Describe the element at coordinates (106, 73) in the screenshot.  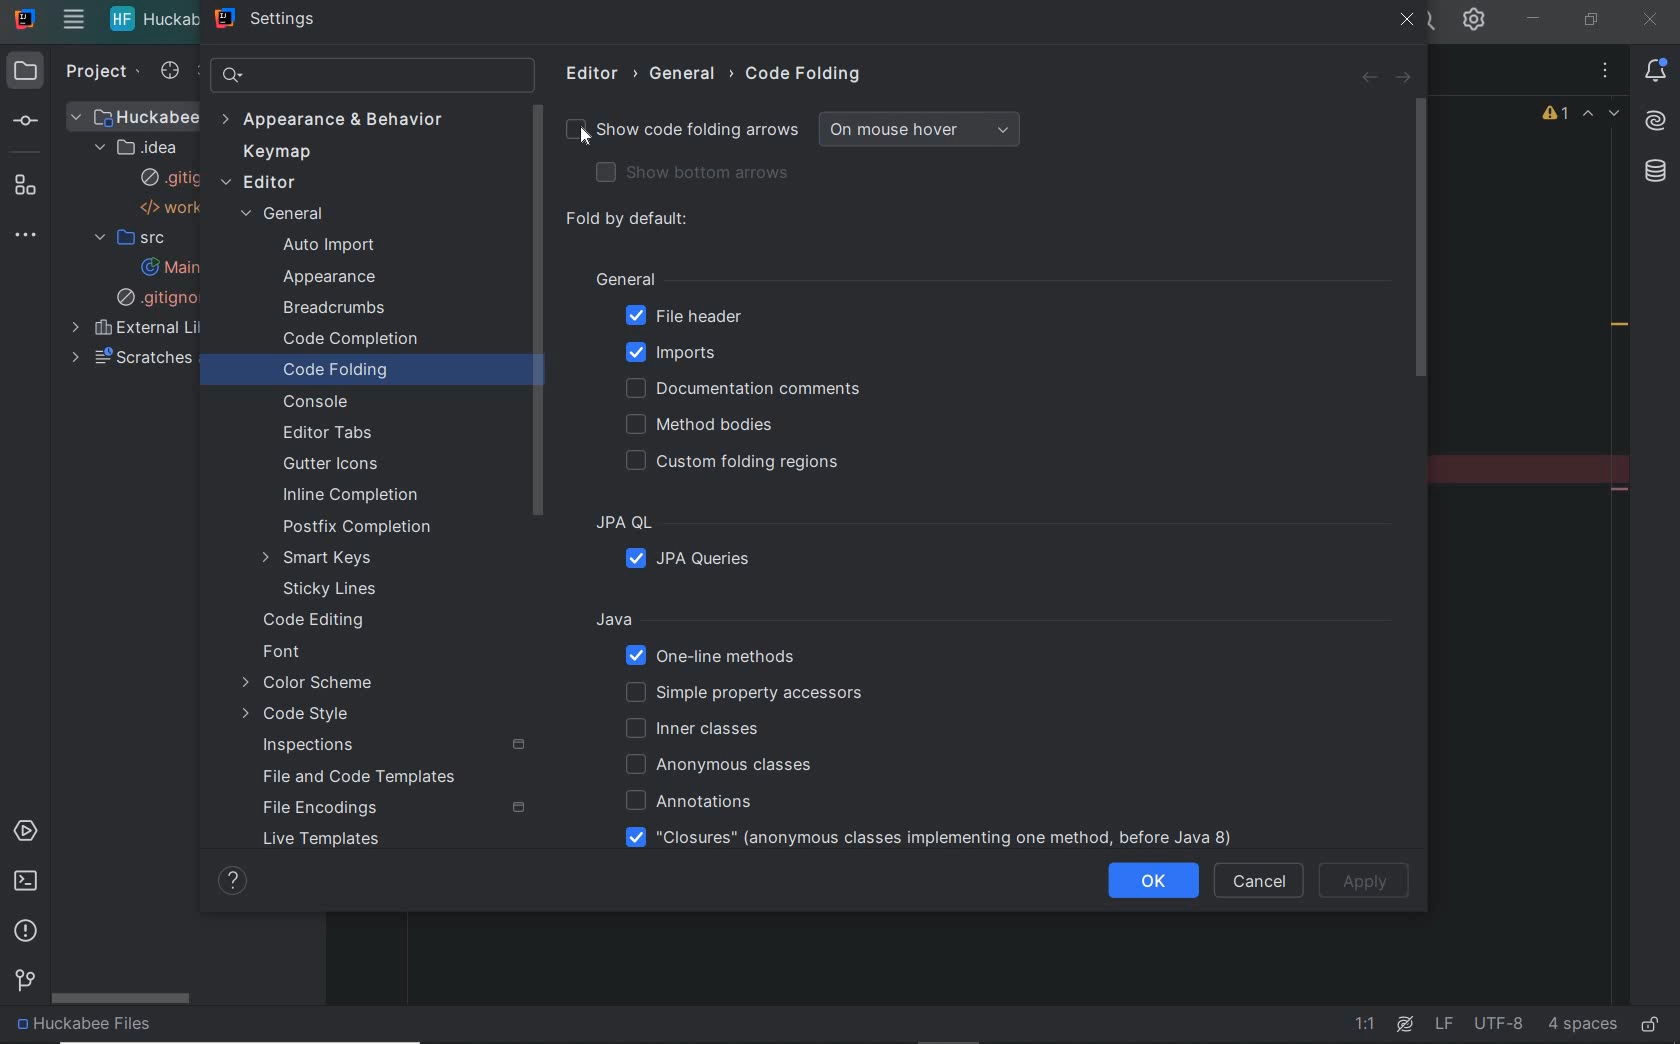
I see `project` at that location.